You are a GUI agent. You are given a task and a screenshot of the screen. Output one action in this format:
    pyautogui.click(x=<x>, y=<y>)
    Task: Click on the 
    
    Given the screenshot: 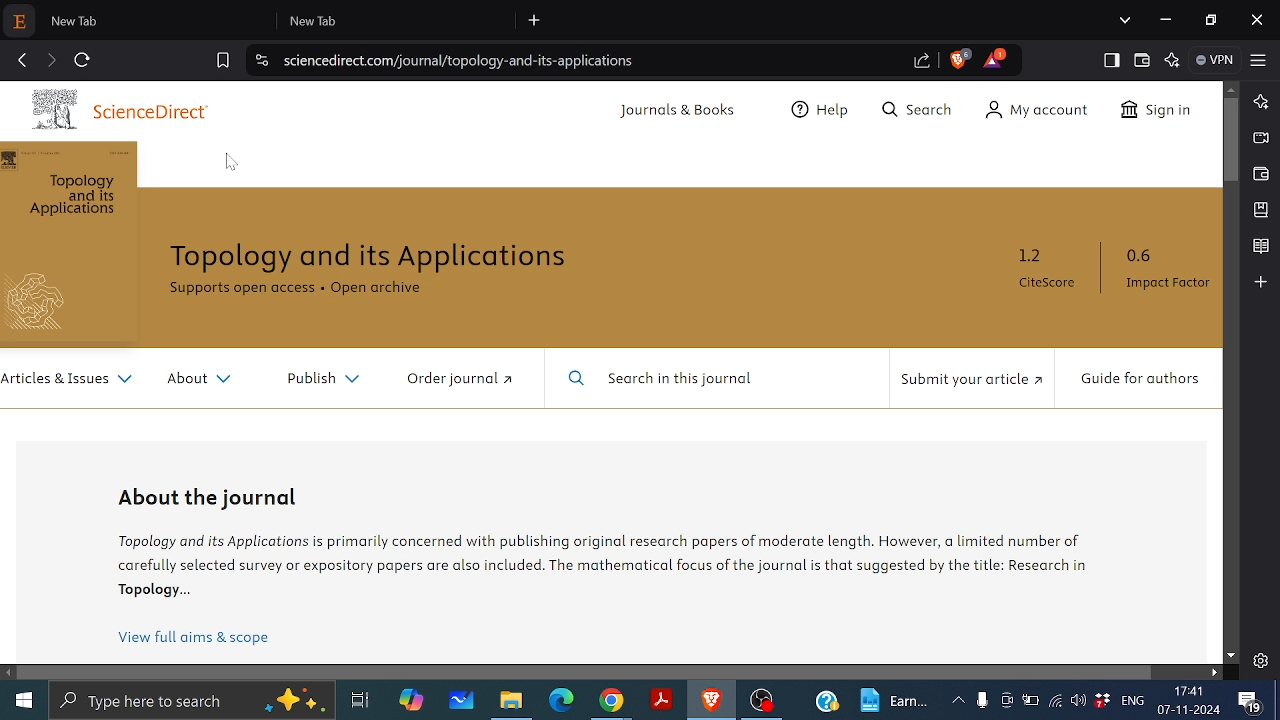 What is the action you would take?
    pyautogui.click(x=46, y=302)
    